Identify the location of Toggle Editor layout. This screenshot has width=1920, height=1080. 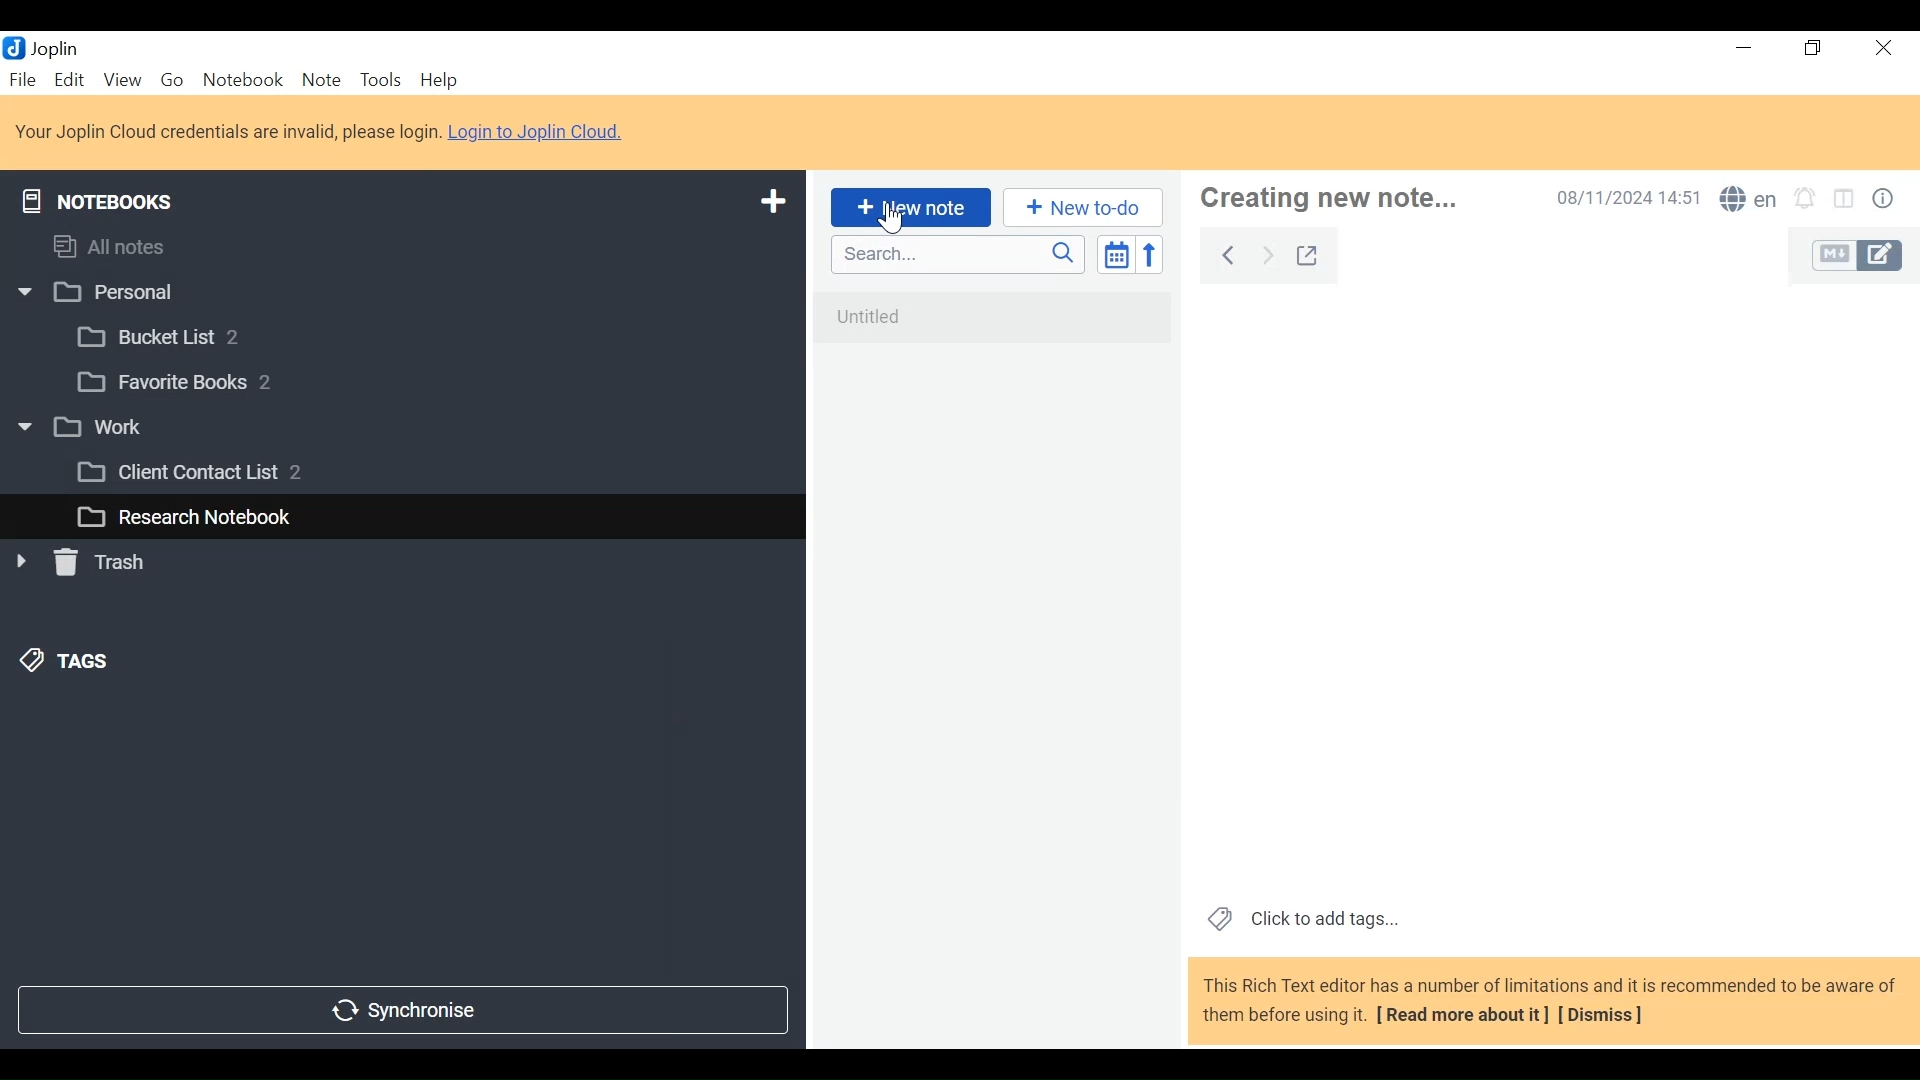
(1845, 201).